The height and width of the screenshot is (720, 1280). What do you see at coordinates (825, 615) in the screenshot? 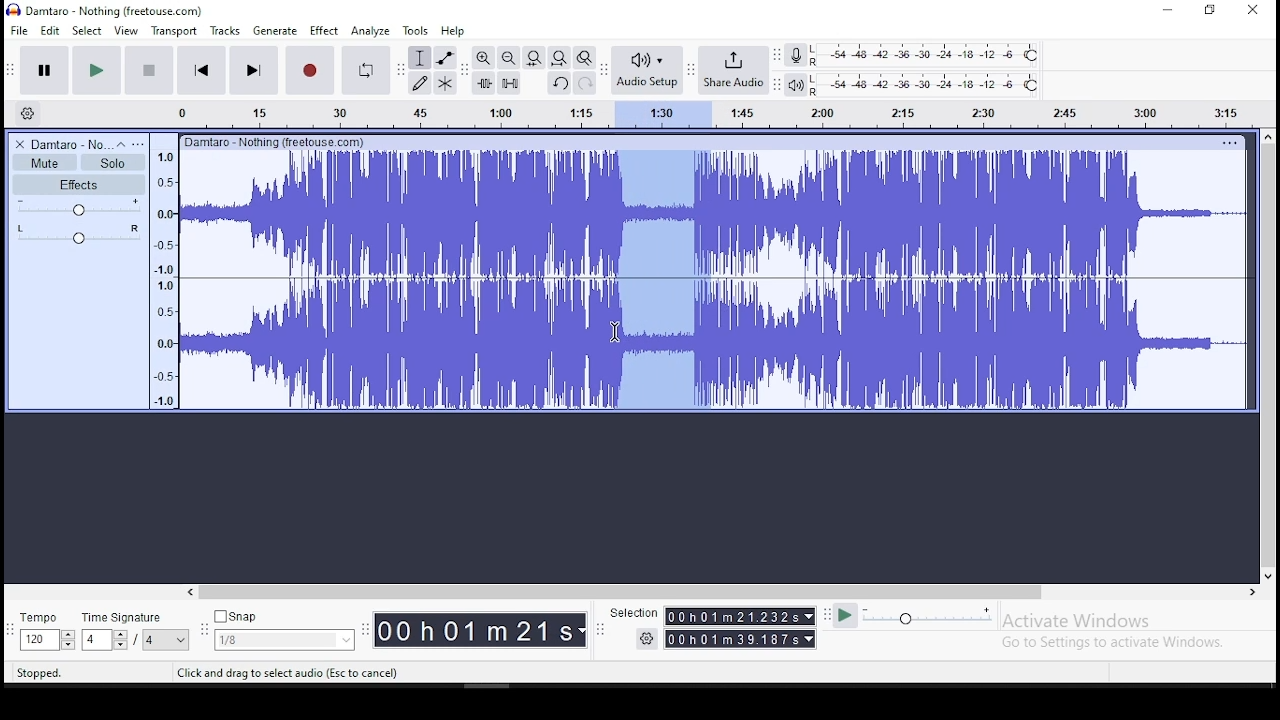
I see `` at bounding box center [825, 615].